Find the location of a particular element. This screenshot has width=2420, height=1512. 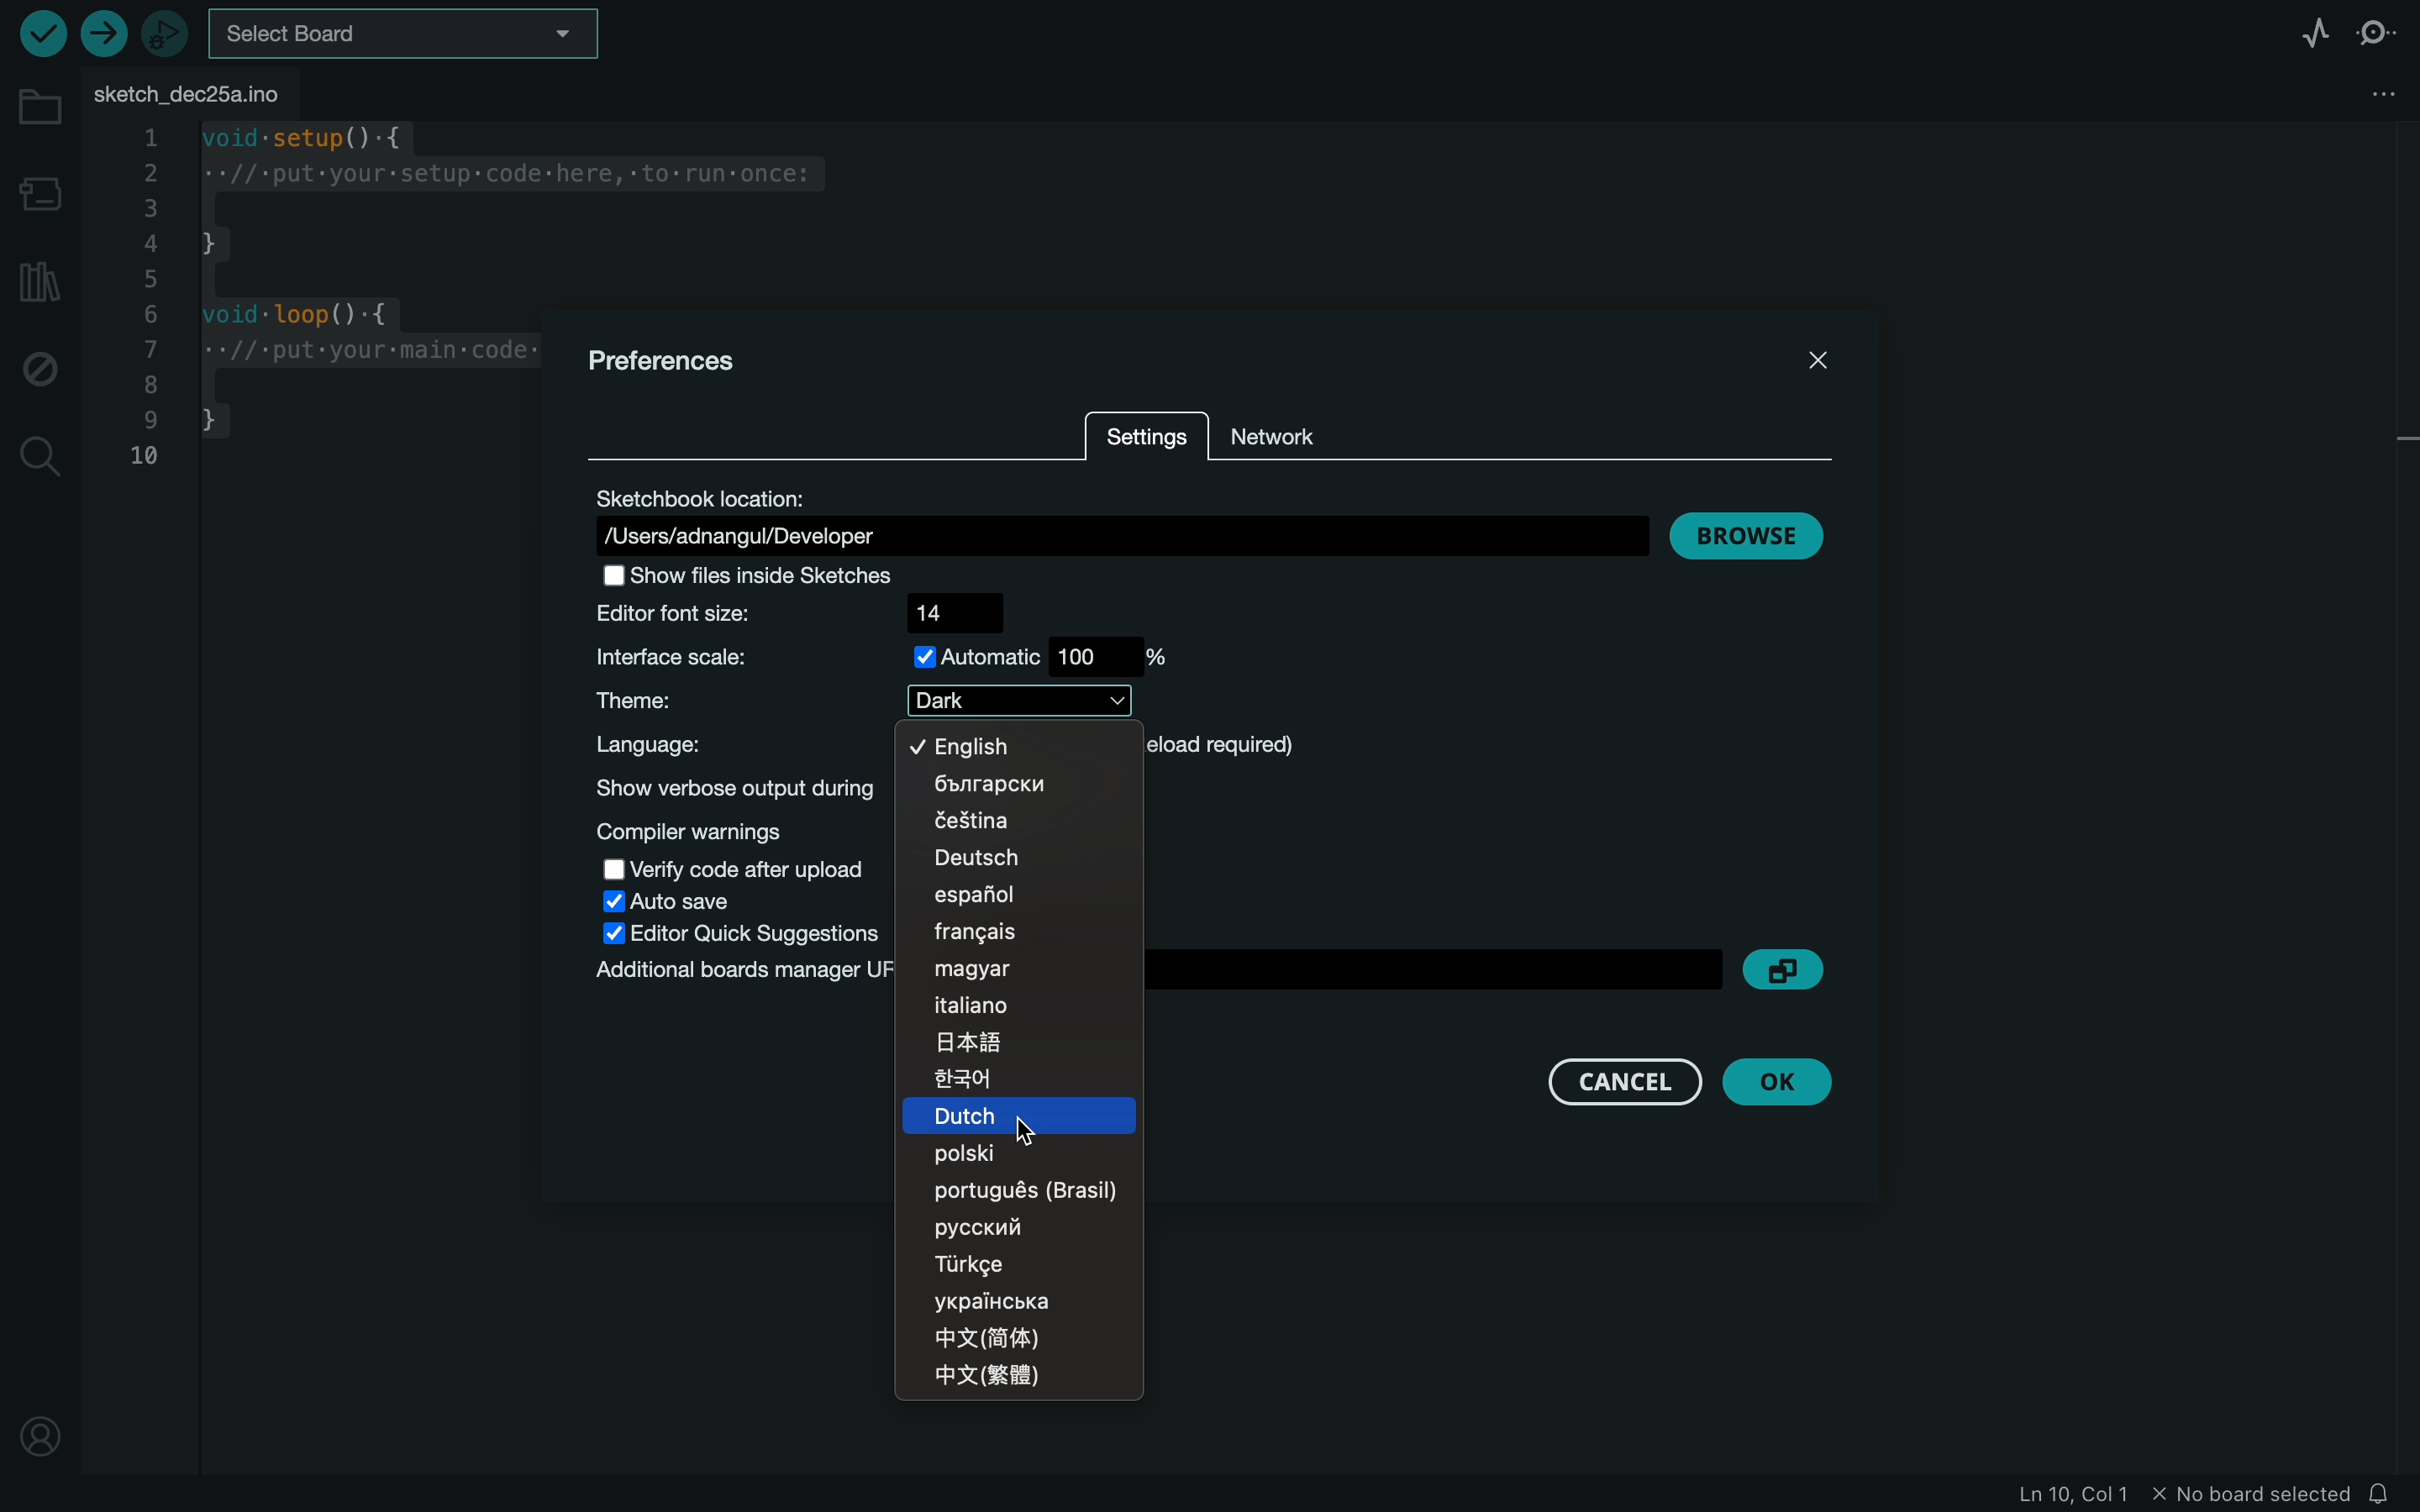

verify  code is located at coordinates (734, 867).